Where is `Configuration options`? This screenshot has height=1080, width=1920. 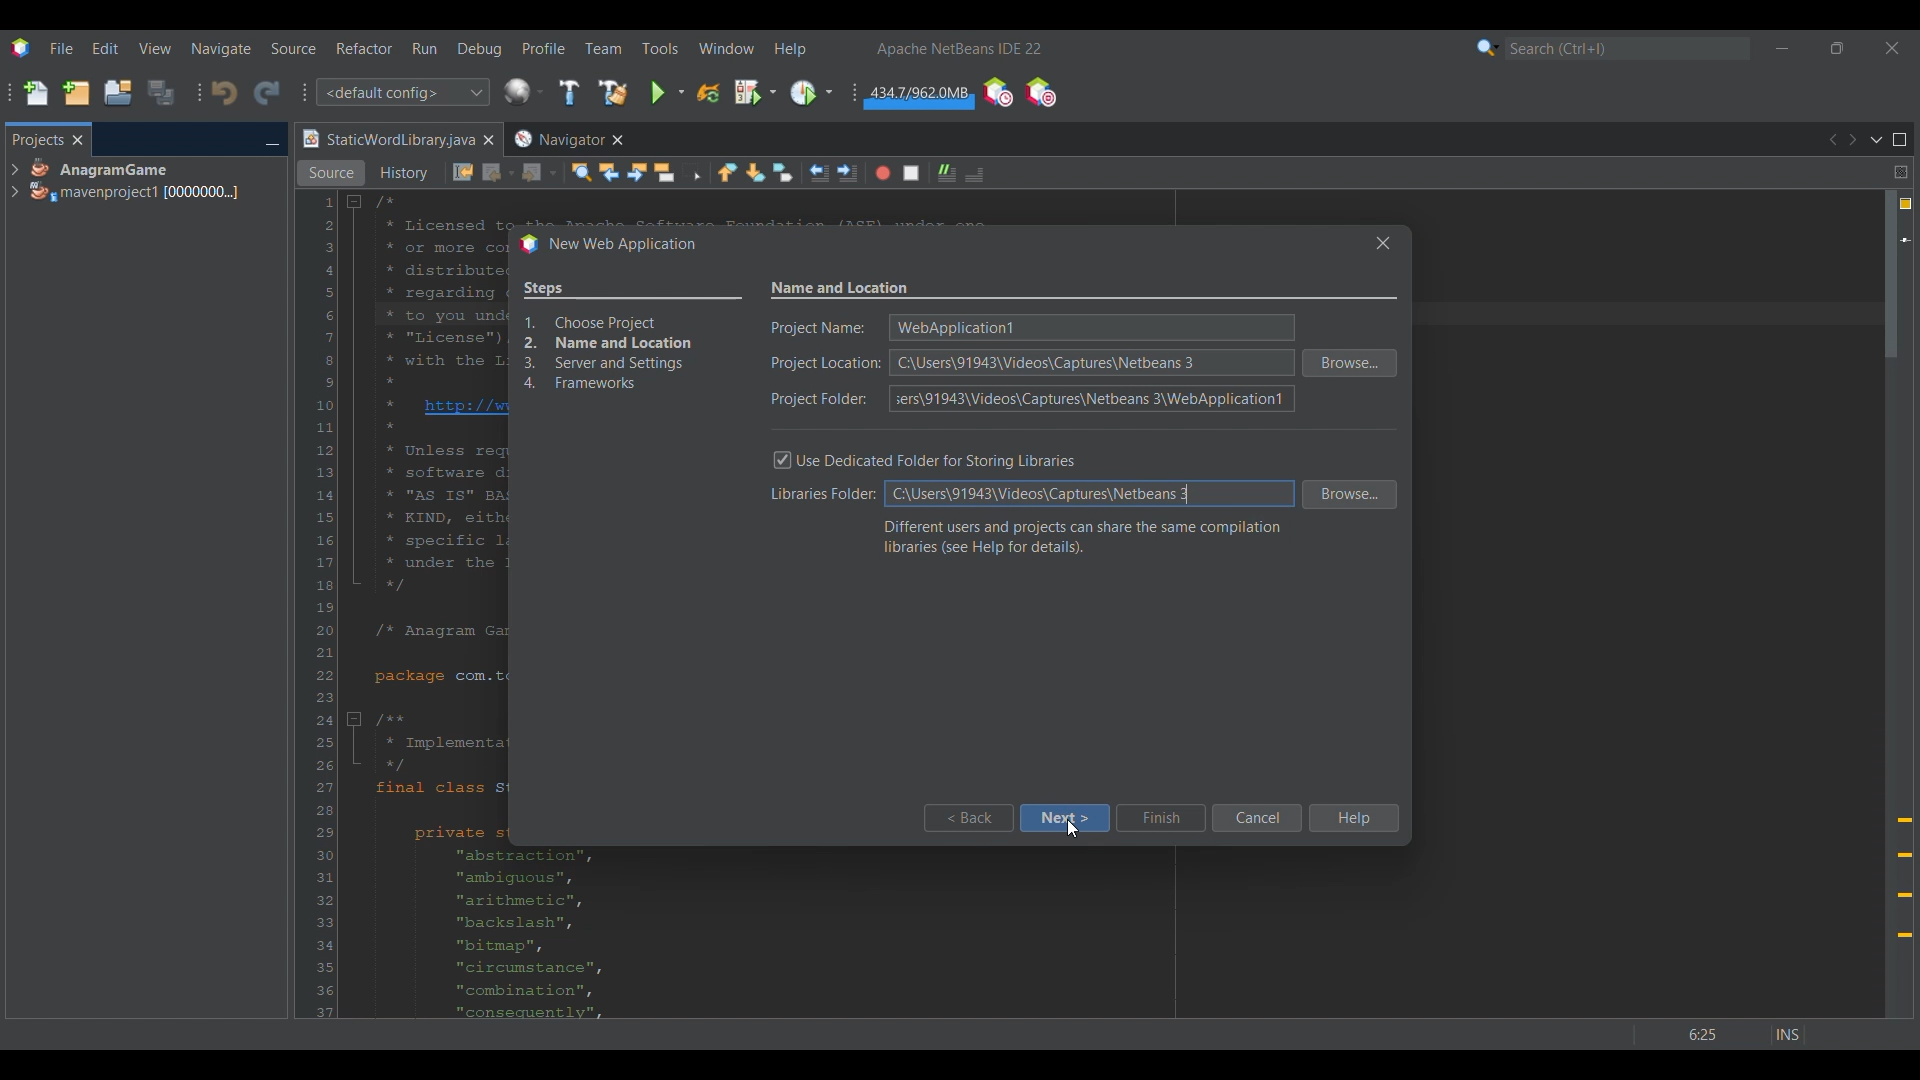
Configuration options is located at coordinates (402, 92).